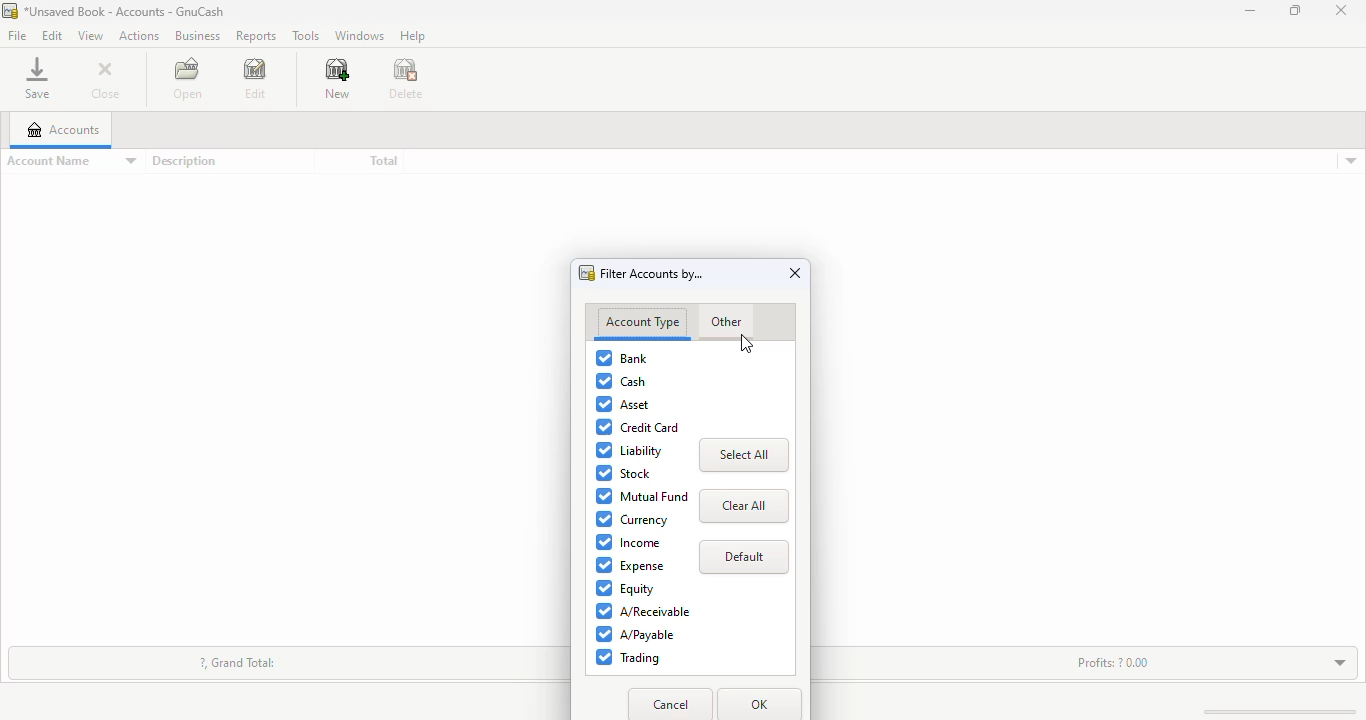 The image size is (1366, 720). I want to click on income, so click(628, 542).